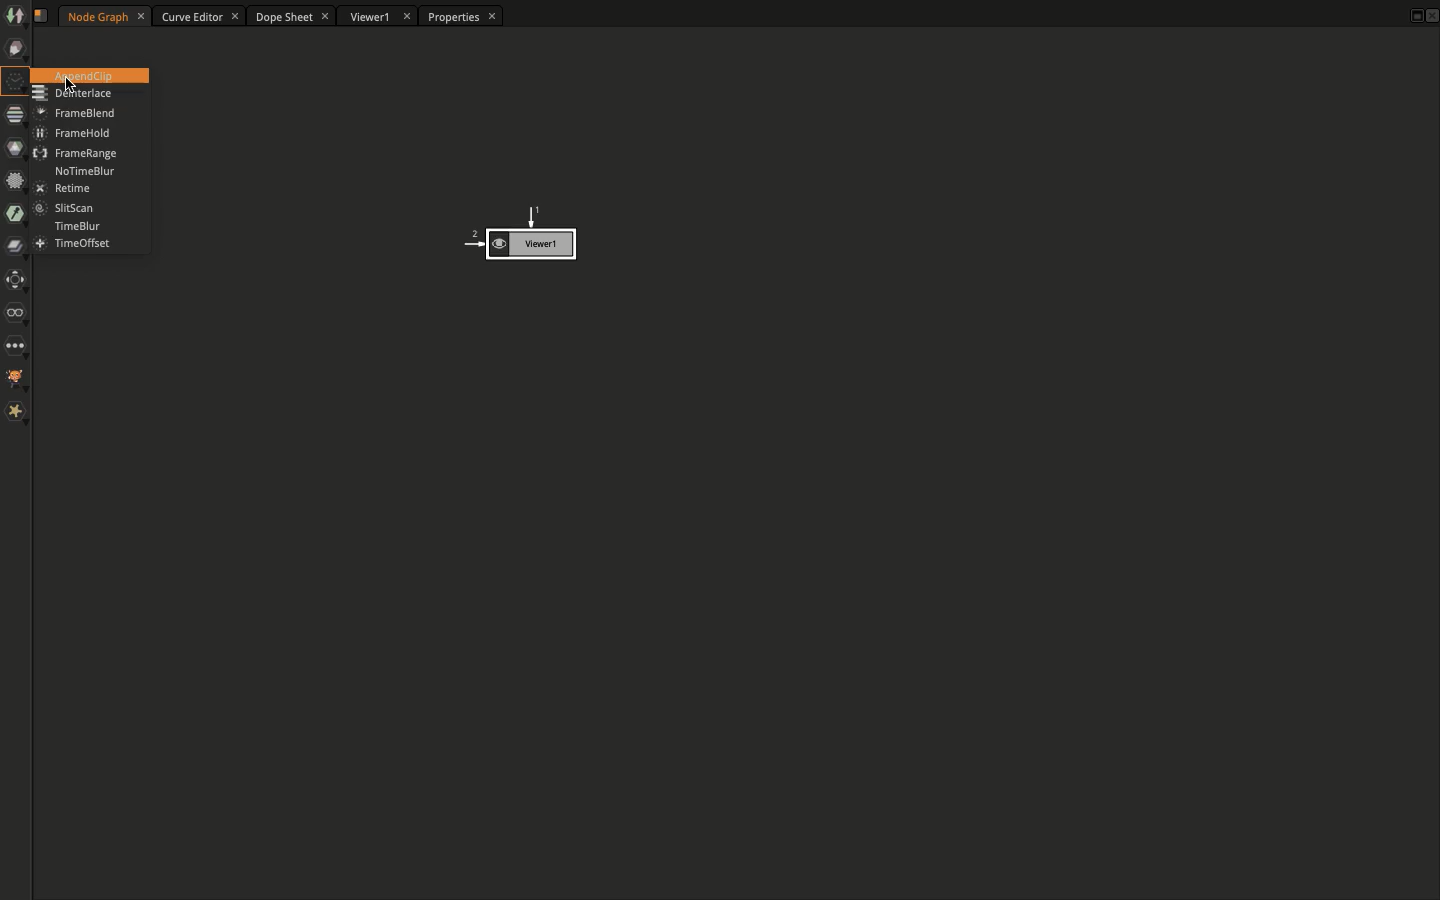  What do you see at coordinates (16, 250) in the screenshot?
I see `Merger` at bounding box center [16, 250].